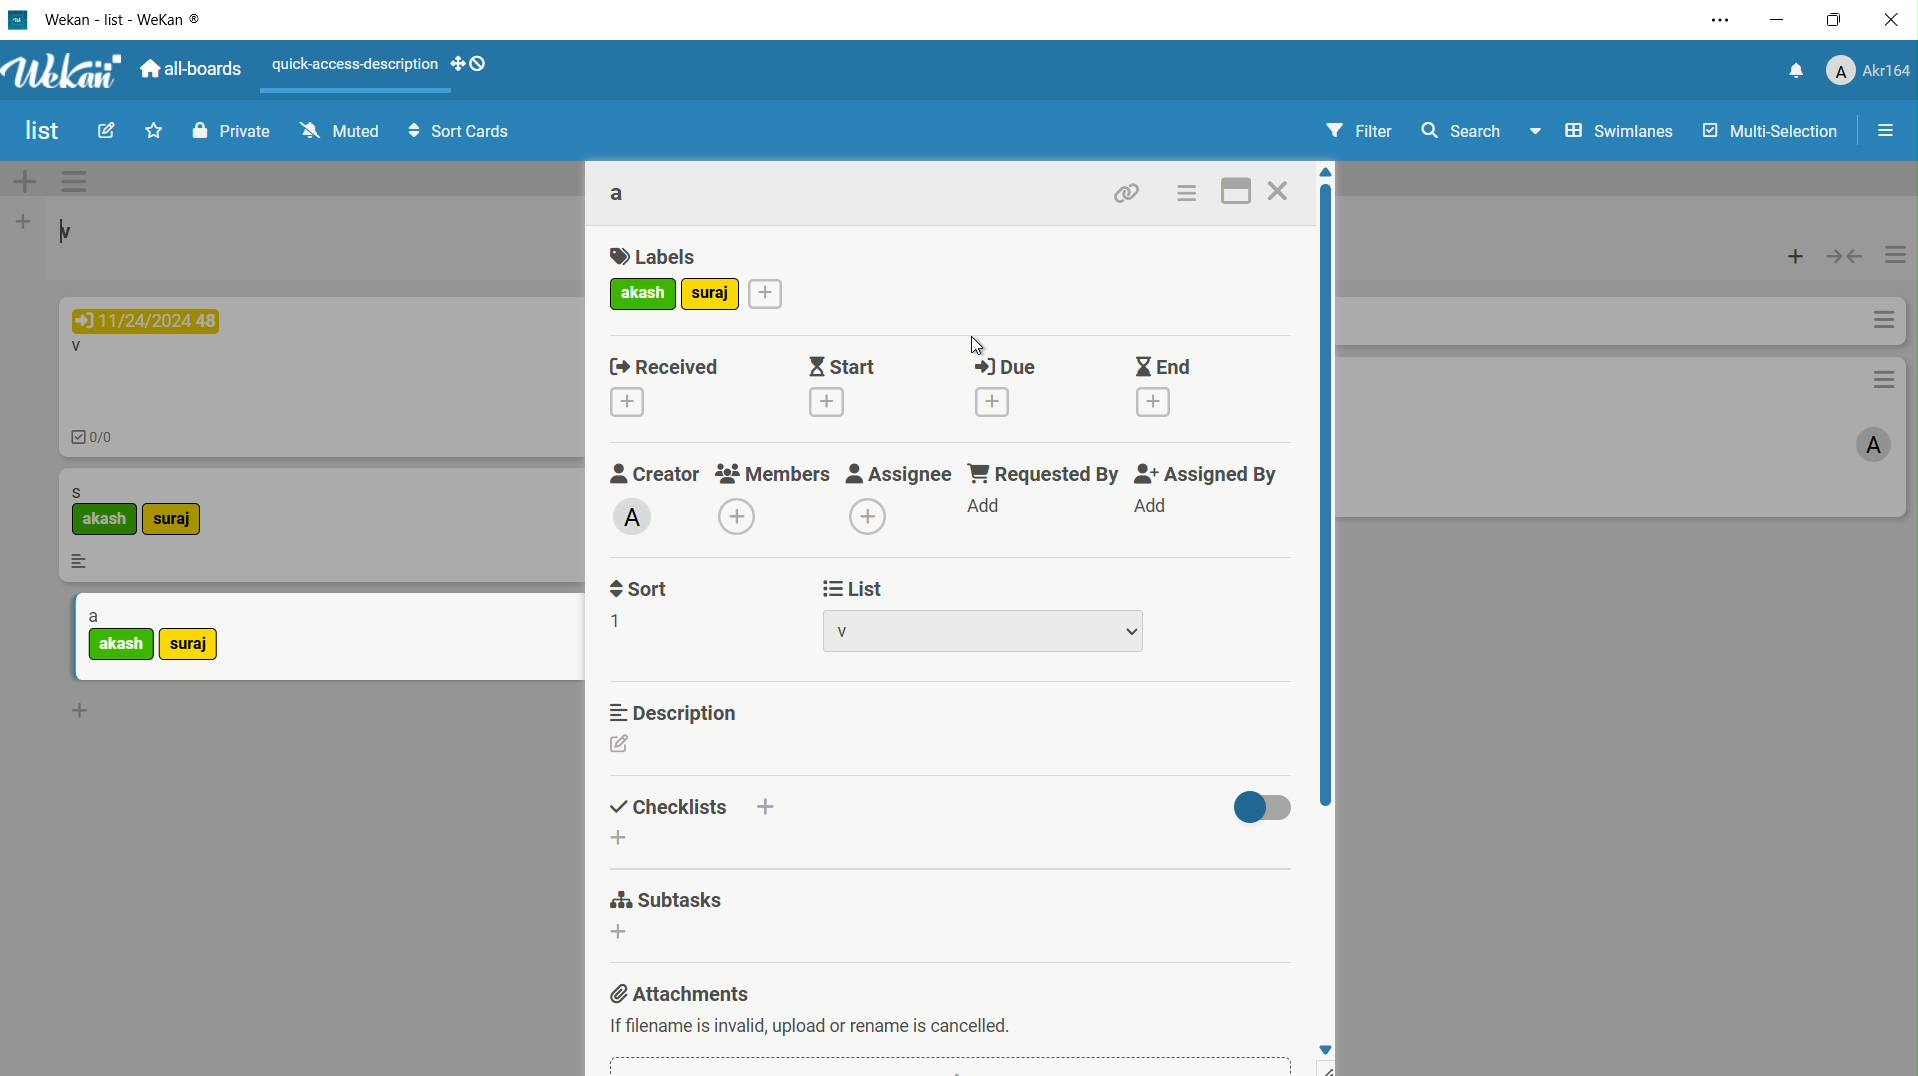 The image size is (1918, 1076). I want to click on added, so click(831, 405).